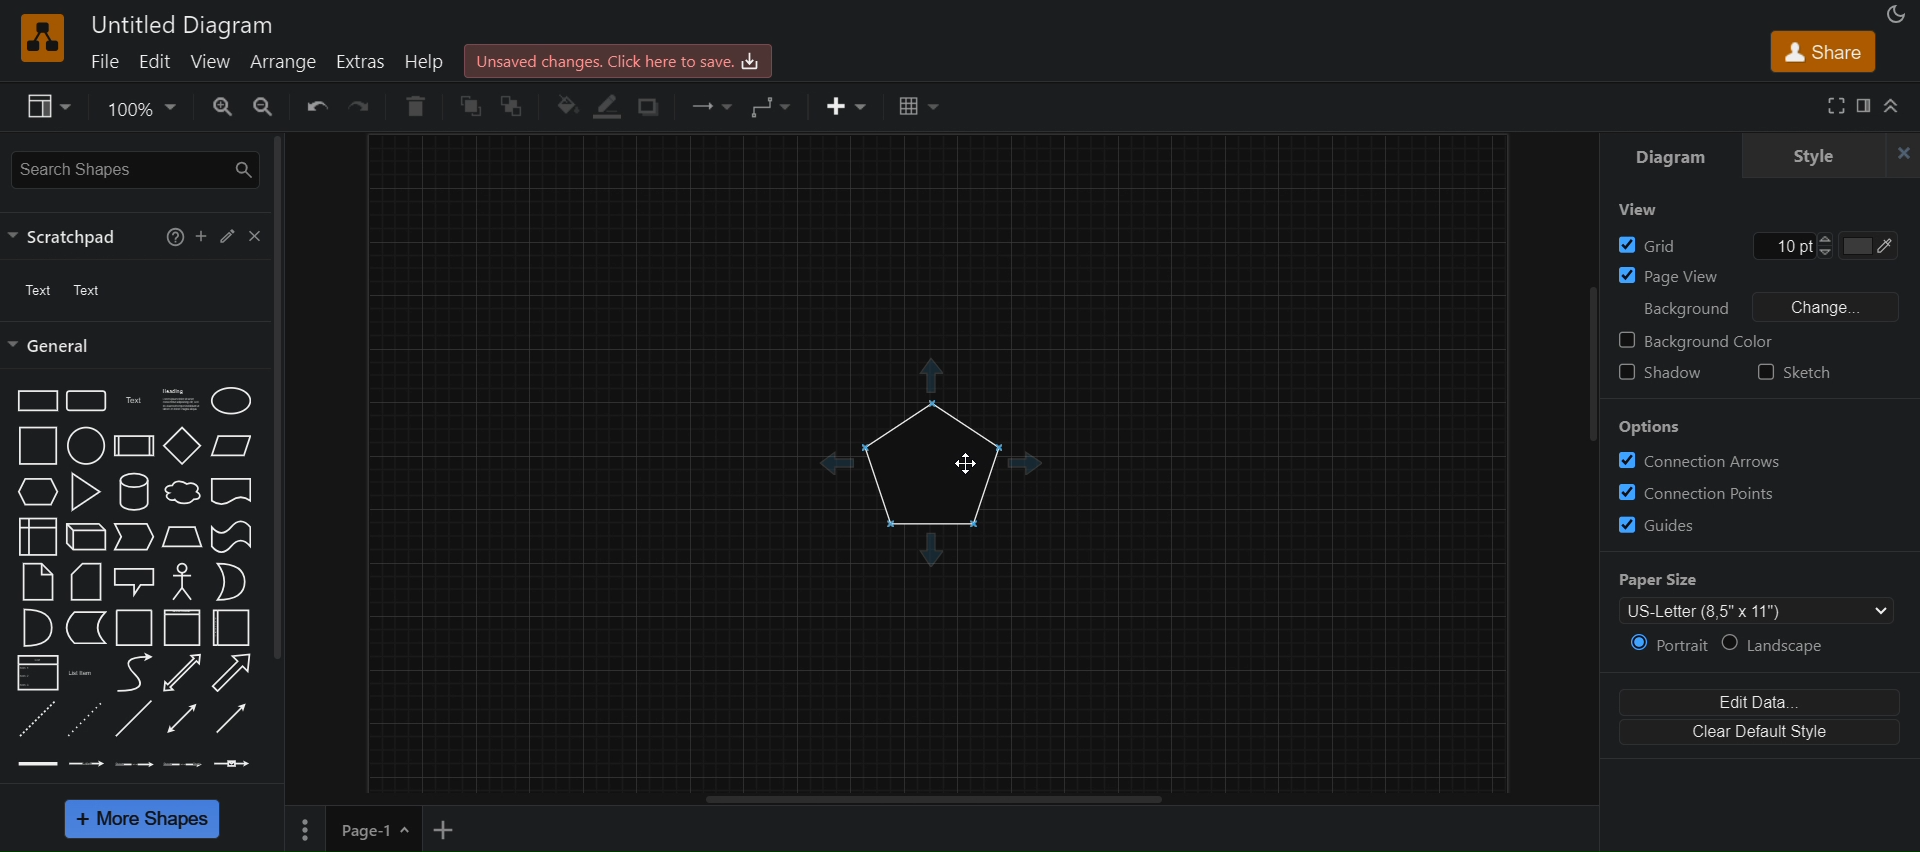 This screenshot has width=1920, height=852. What do you see at coordinates (87, 446) in the screenshot?
I see `Circle` at bounding box center [87, 446].